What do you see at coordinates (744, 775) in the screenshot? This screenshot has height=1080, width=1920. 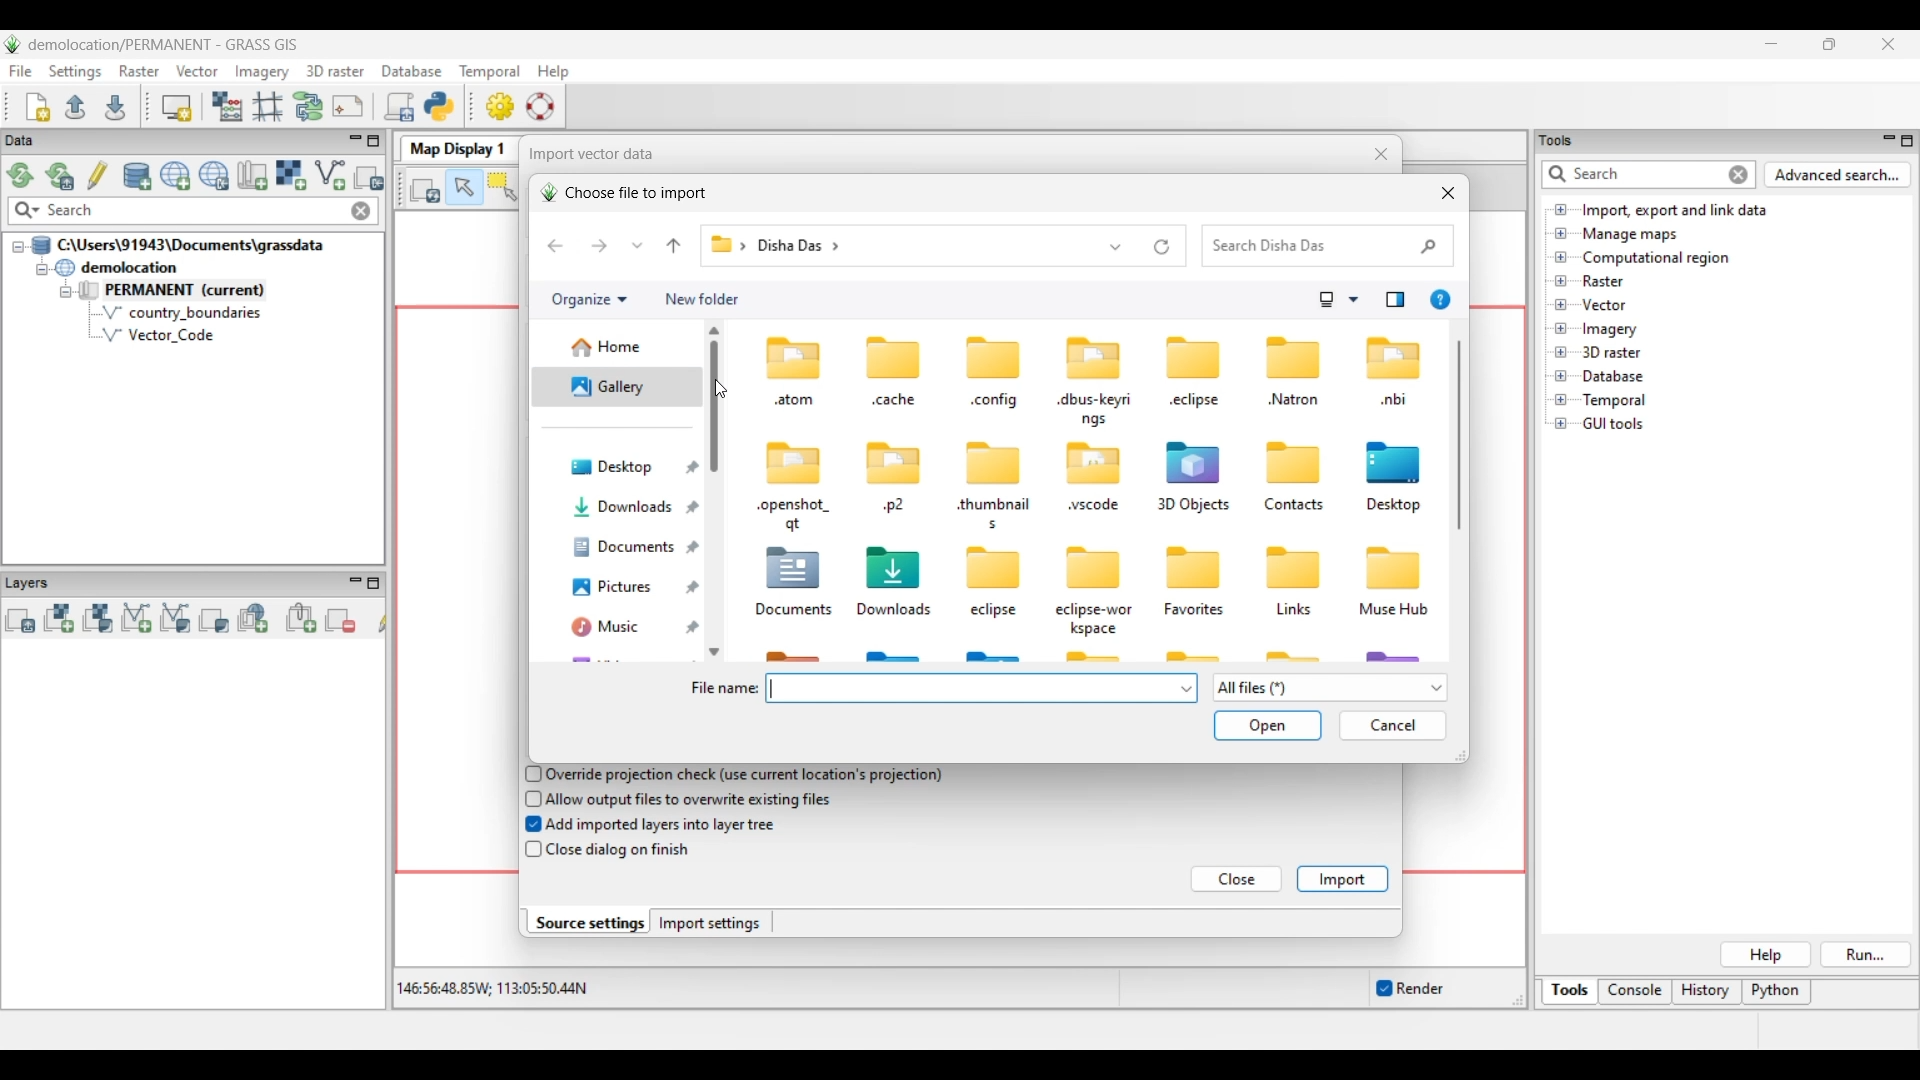 I see `Override projection check` at bounding box center [744, 775].